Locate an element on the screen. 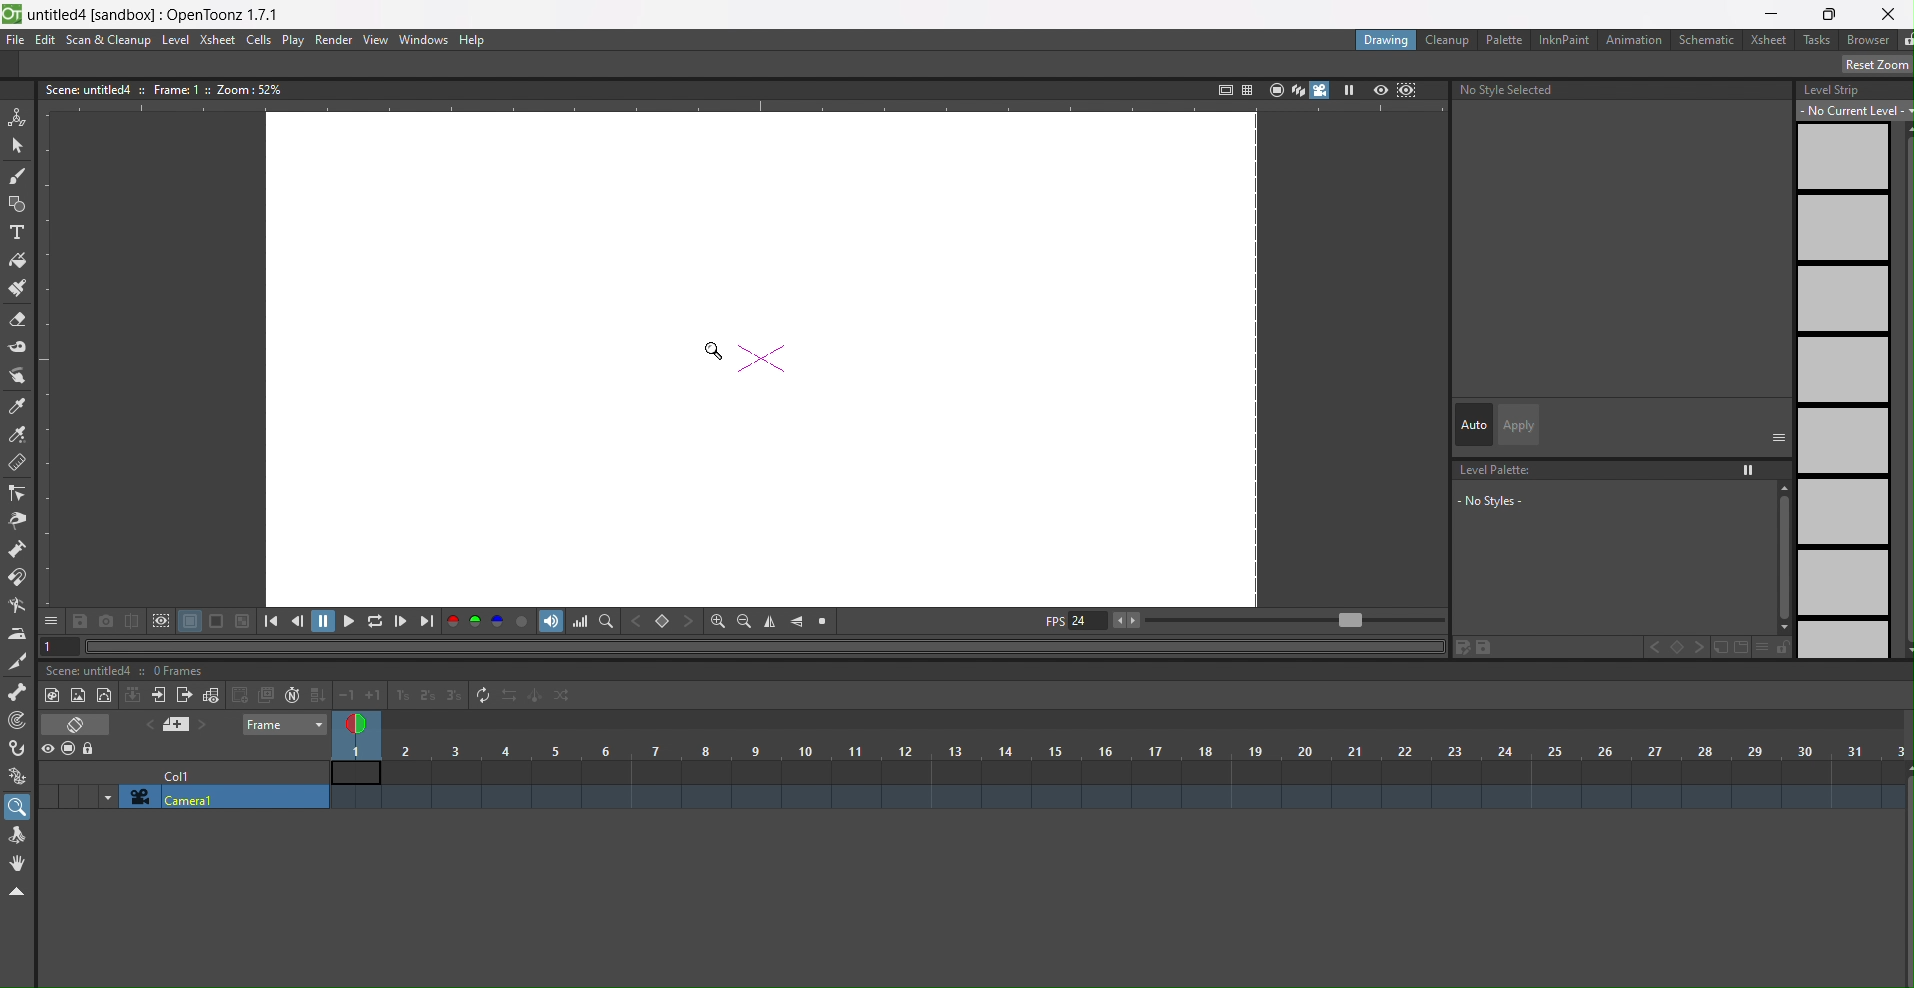 The image size is (1914, 988). xsheet is located at coordinates (1770, 40).